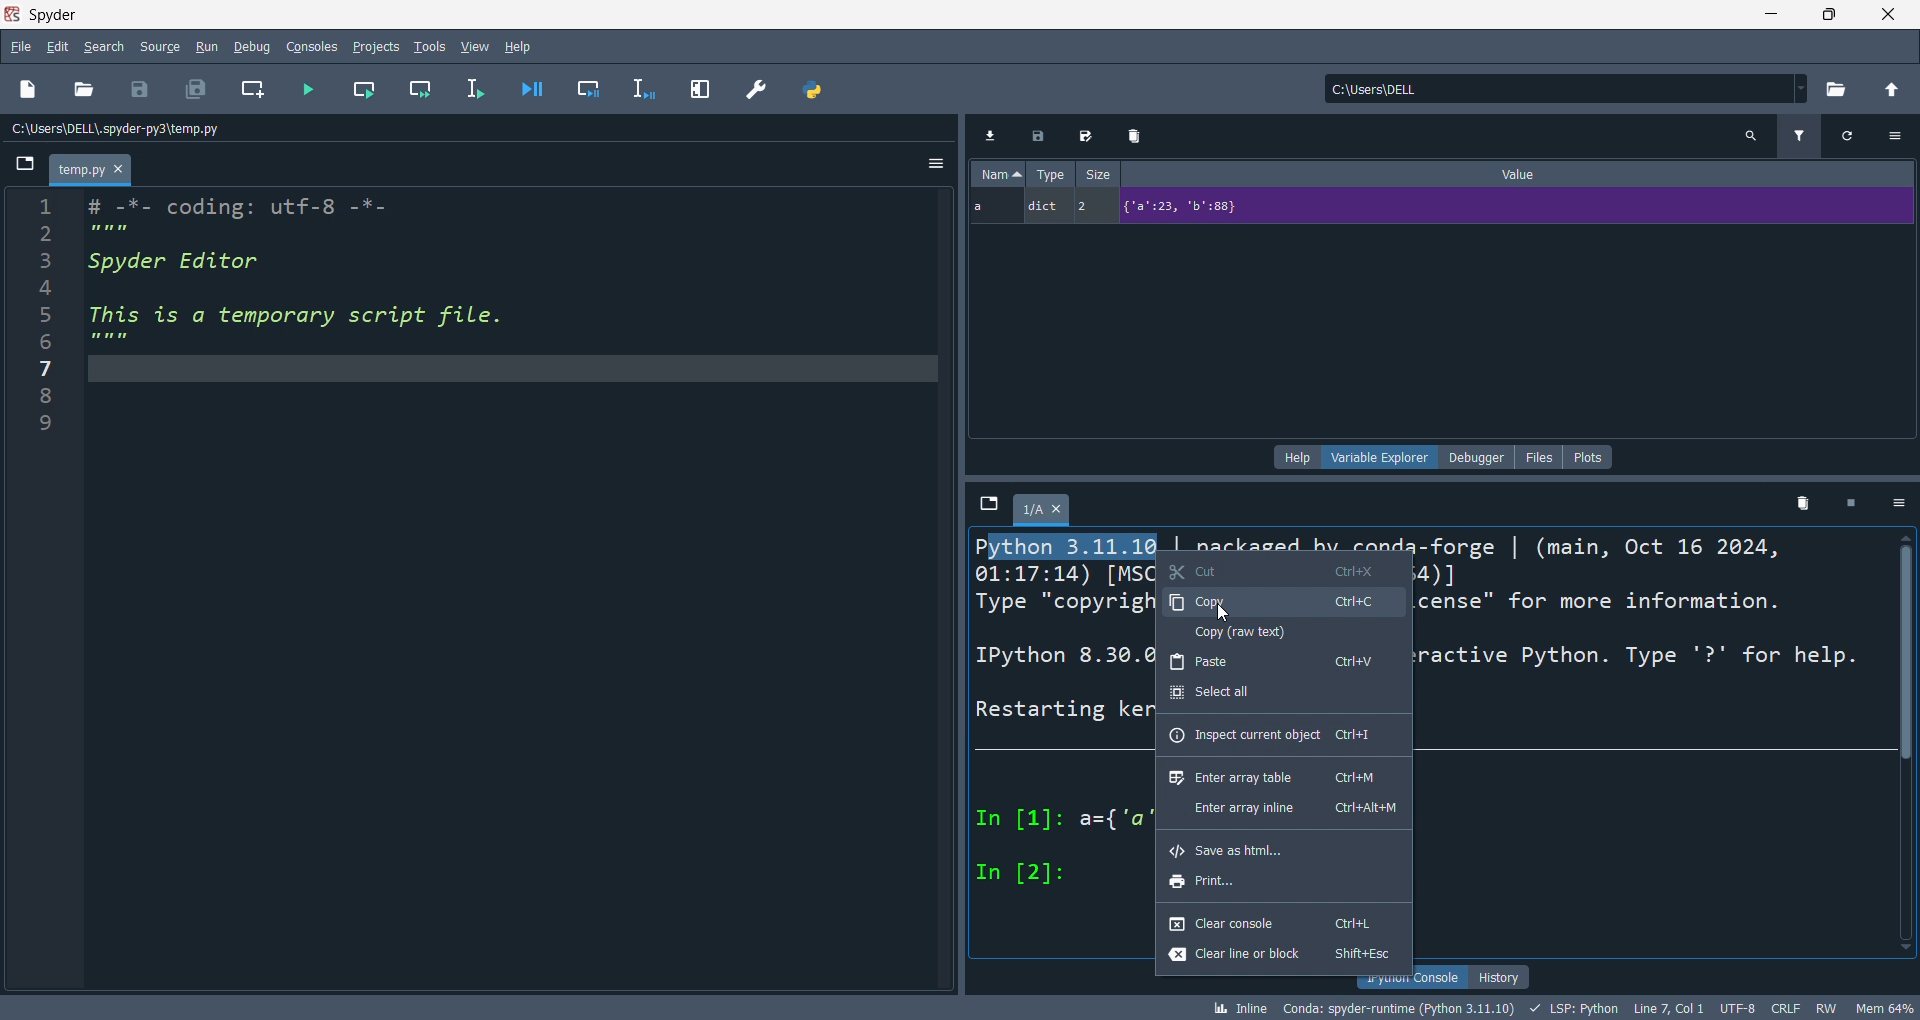 Image resolution: width=1920 pixels, height=1020 pixels. Describe the element at coordinates (1272, 694) in the screenshot. I see `select all` at that location.